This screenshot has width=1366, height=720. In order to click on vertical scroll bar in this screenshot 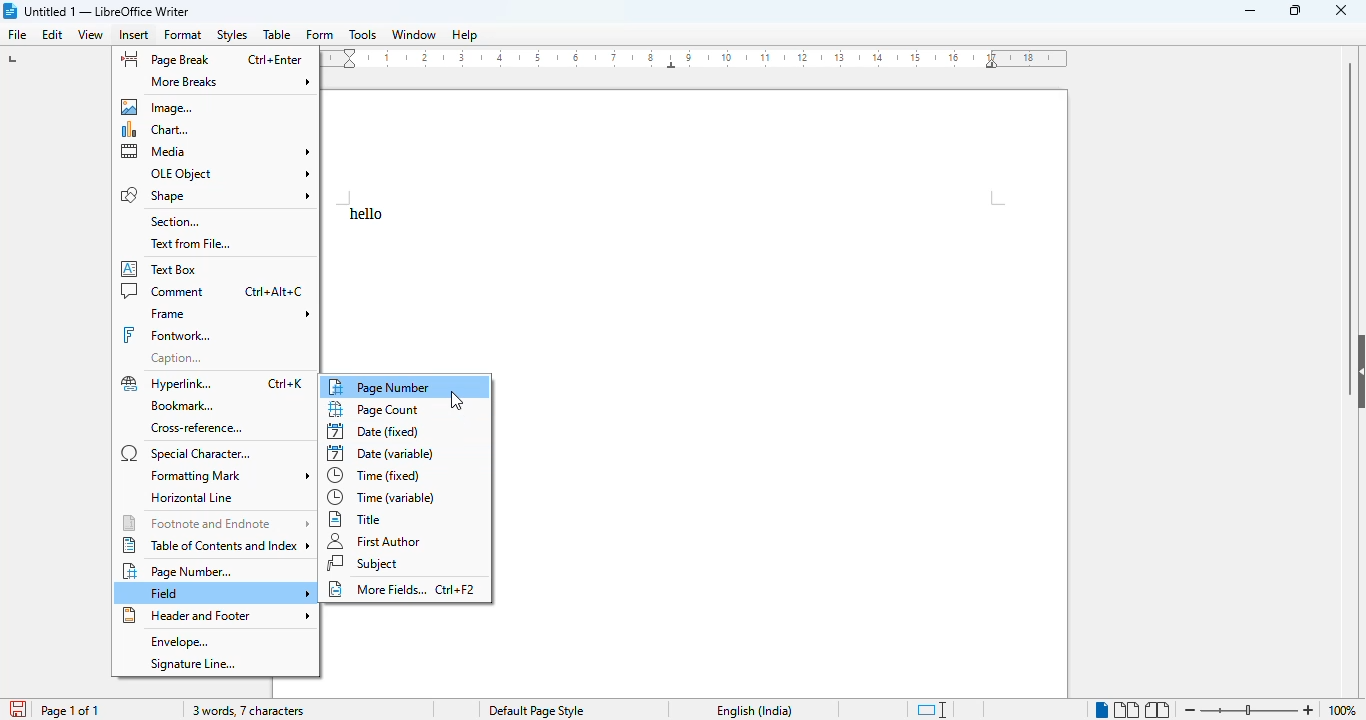, I will do `click(1351, 192)`.